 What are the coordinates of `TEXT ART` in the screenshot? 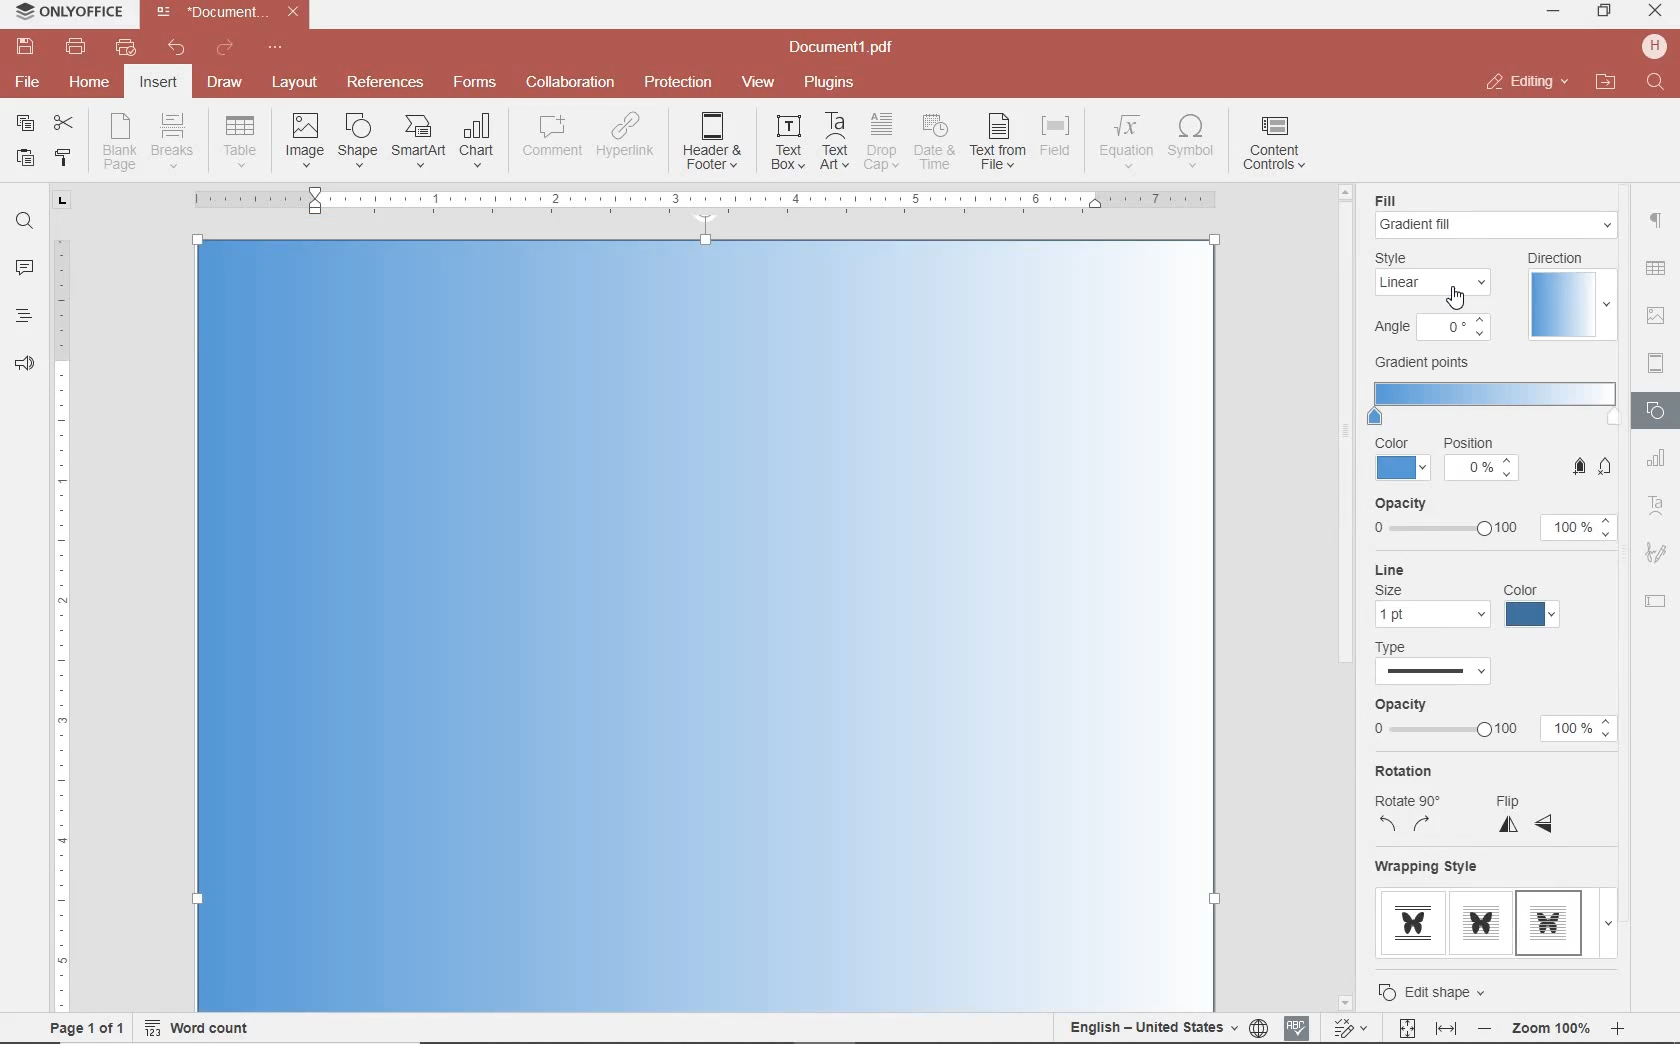 It's located at (1657, 508).